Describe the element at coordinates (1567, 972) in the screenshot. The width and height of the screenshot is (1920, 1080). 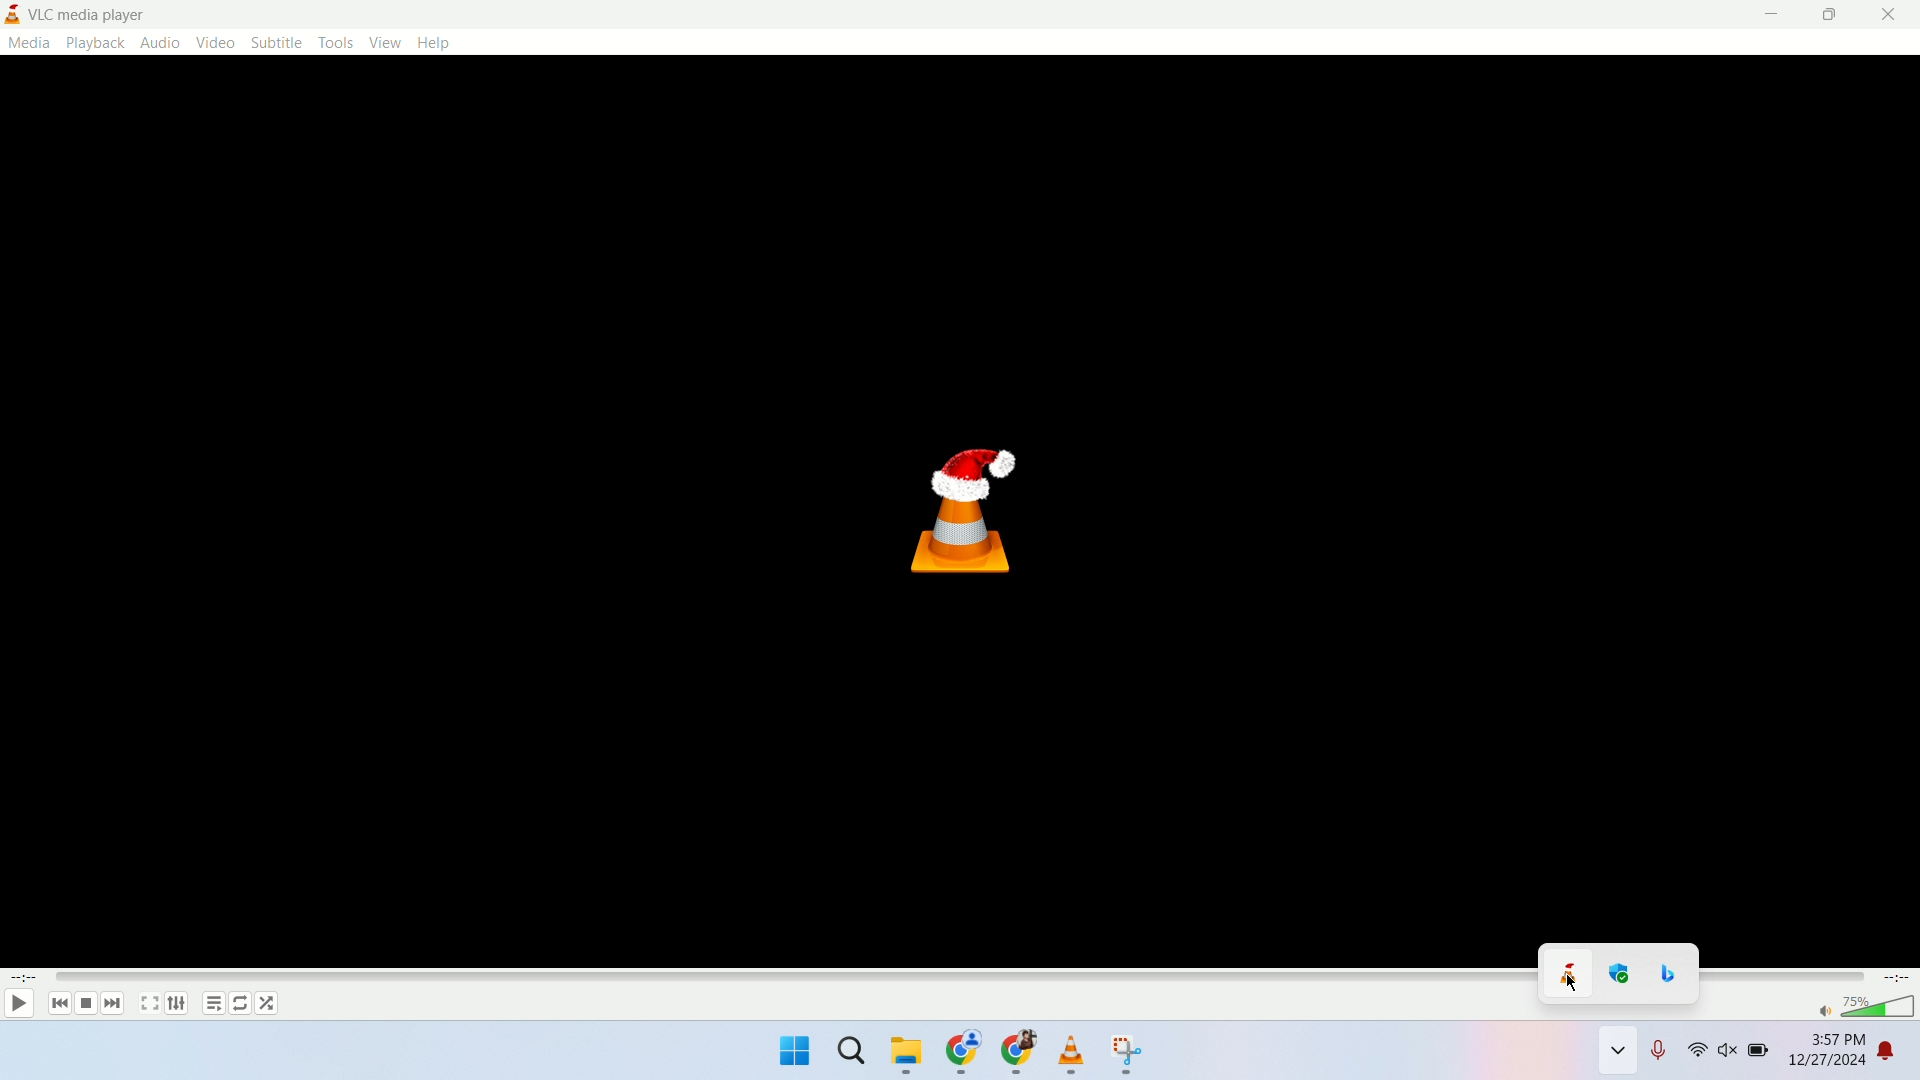
I see `vlc player` at that location.